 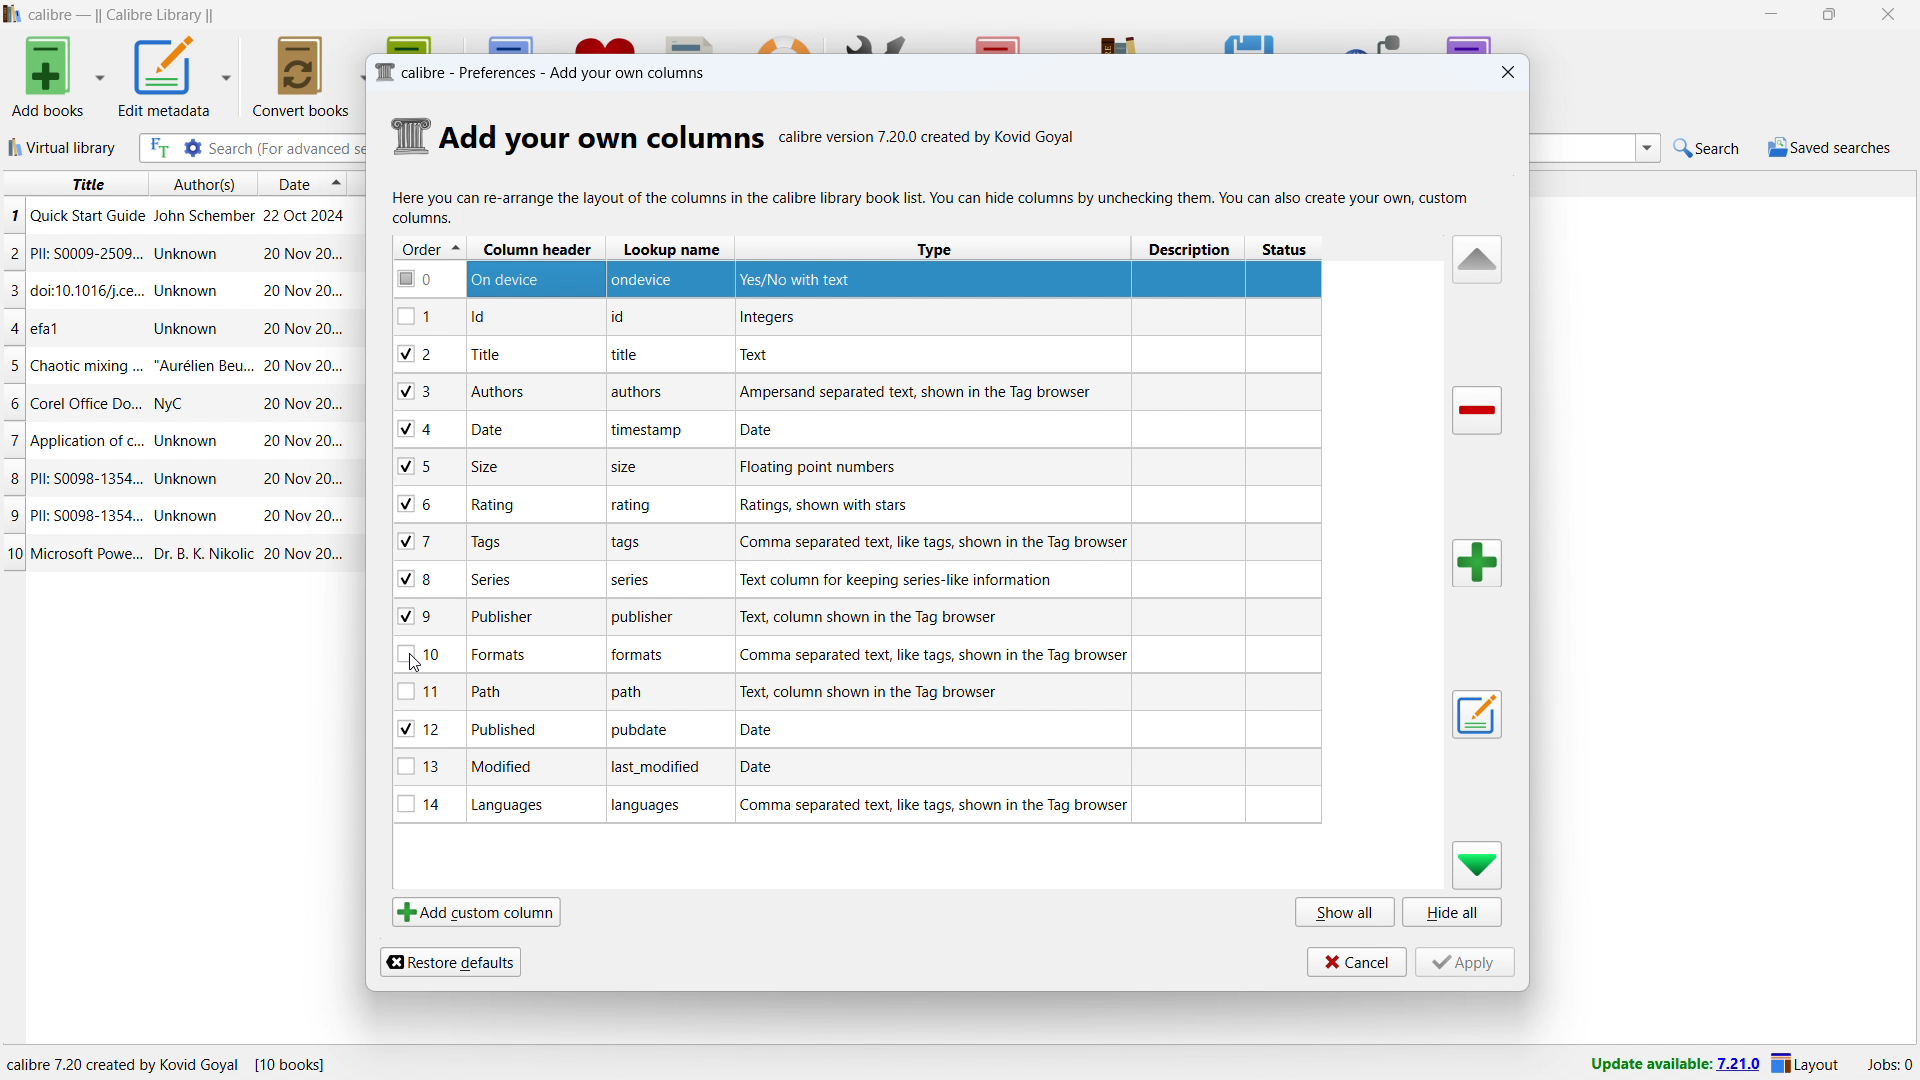 What do you see at coordinates (413, 668) in the screenshot?
I see `cursor` at bounding box center [413, 668].